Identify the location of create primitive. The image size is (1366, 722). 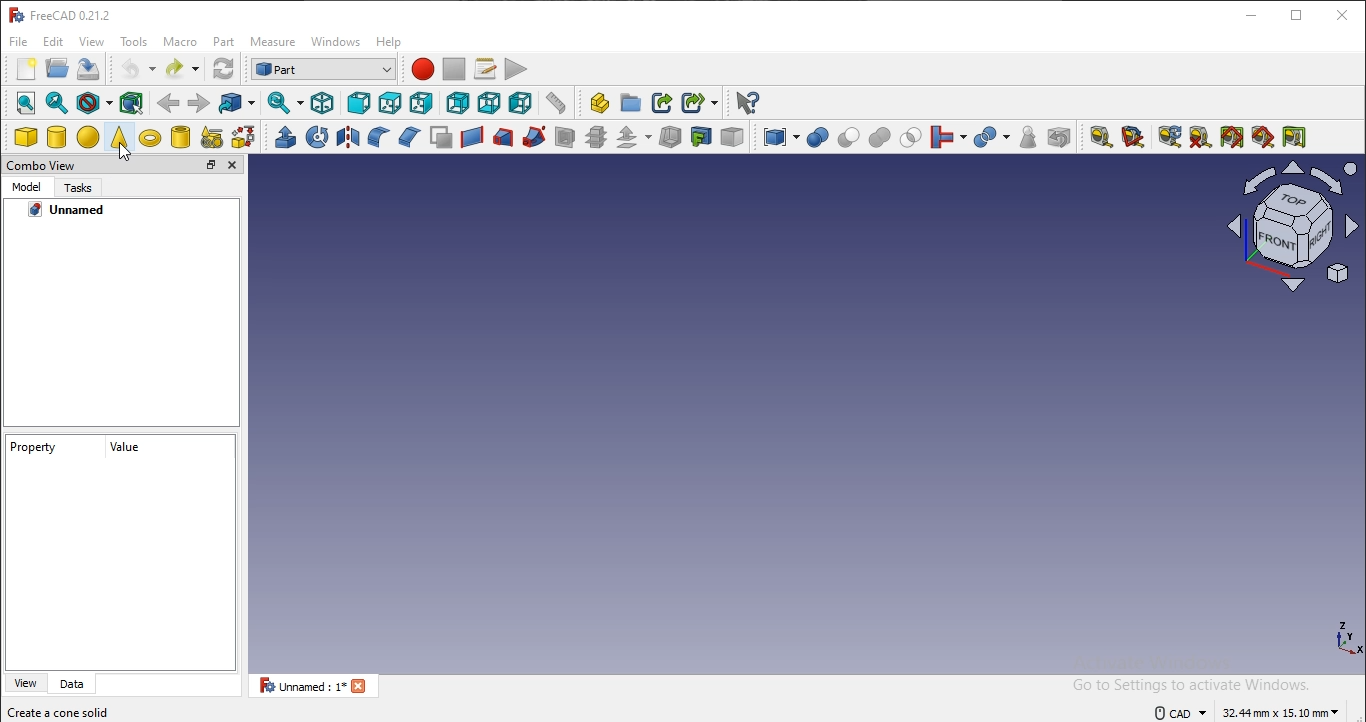
(242, 138).